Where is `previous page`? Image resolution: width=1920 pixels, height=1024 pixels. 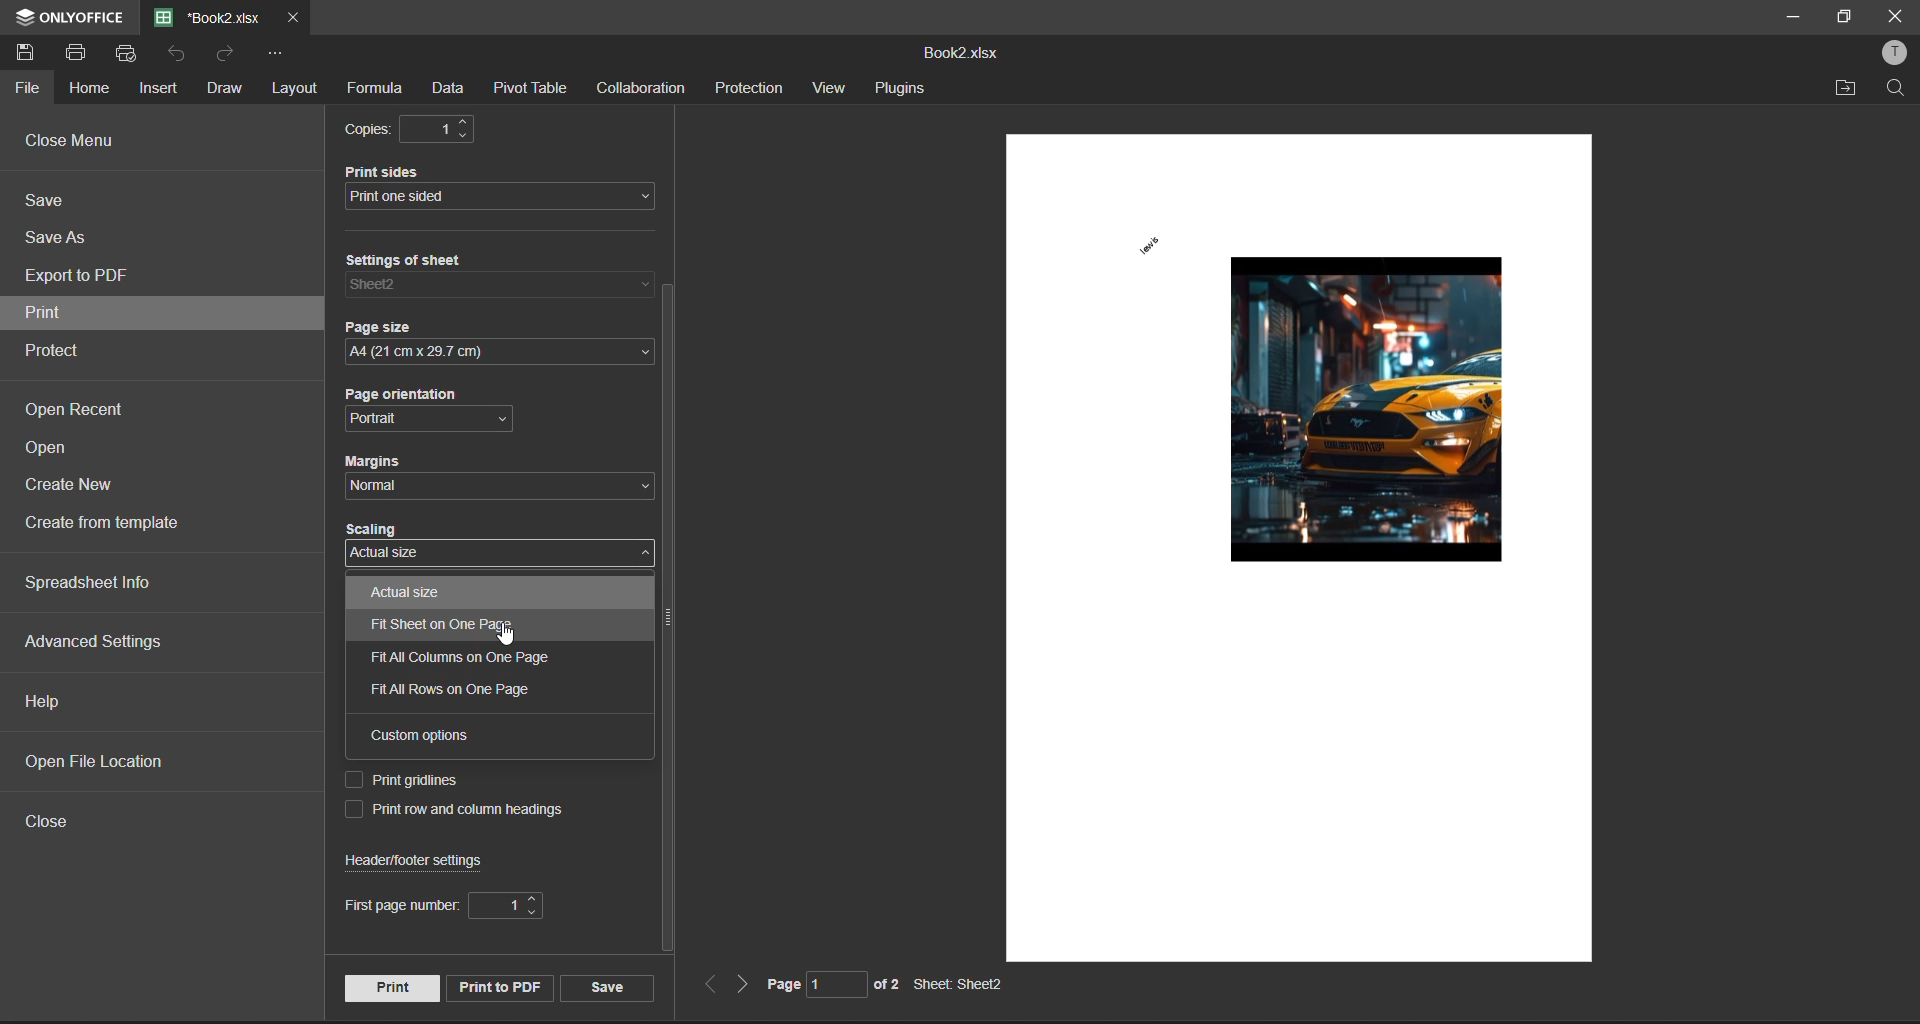 previous page is located at coordinates (708, 986).